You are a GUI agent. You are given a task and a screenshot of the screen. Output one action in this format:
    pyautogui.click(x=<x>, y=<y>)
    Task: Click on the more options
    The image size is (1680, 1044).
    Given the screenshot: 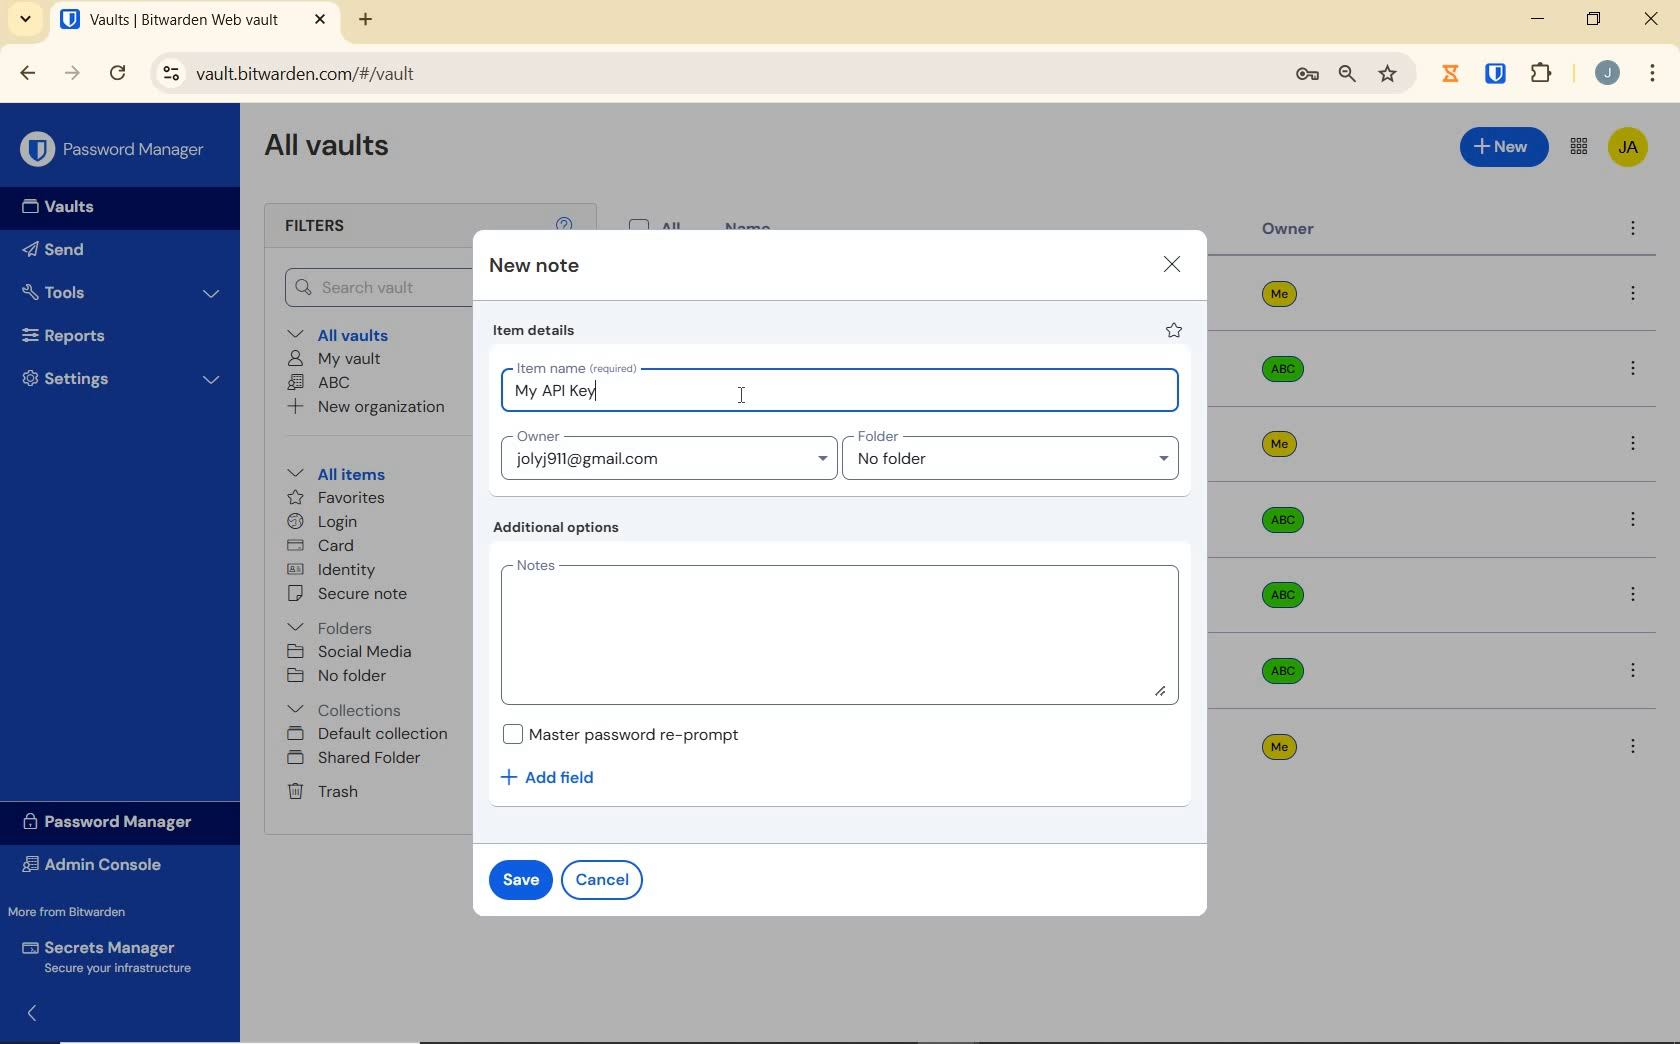 What is the action you would take?
    pyautogui.click(x=1633, y=231)
    